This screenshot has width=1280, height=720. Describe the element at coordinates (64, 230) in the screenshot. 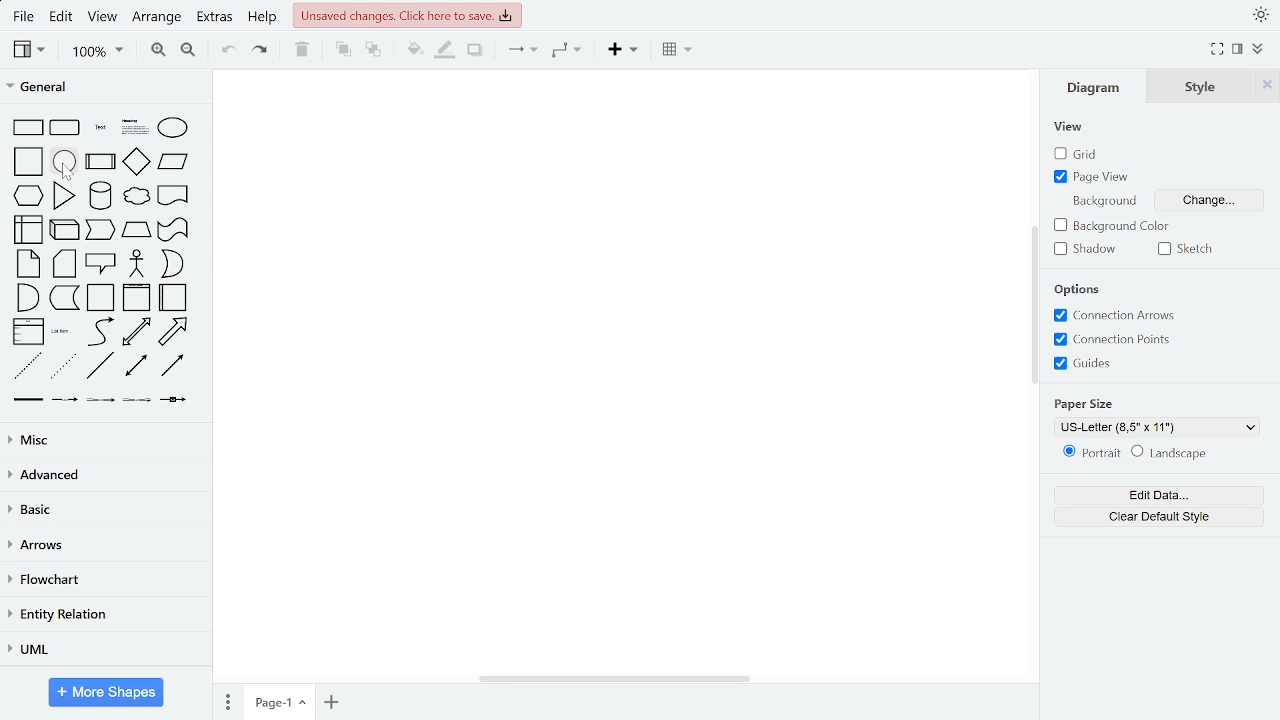

I see `cube` at that location.